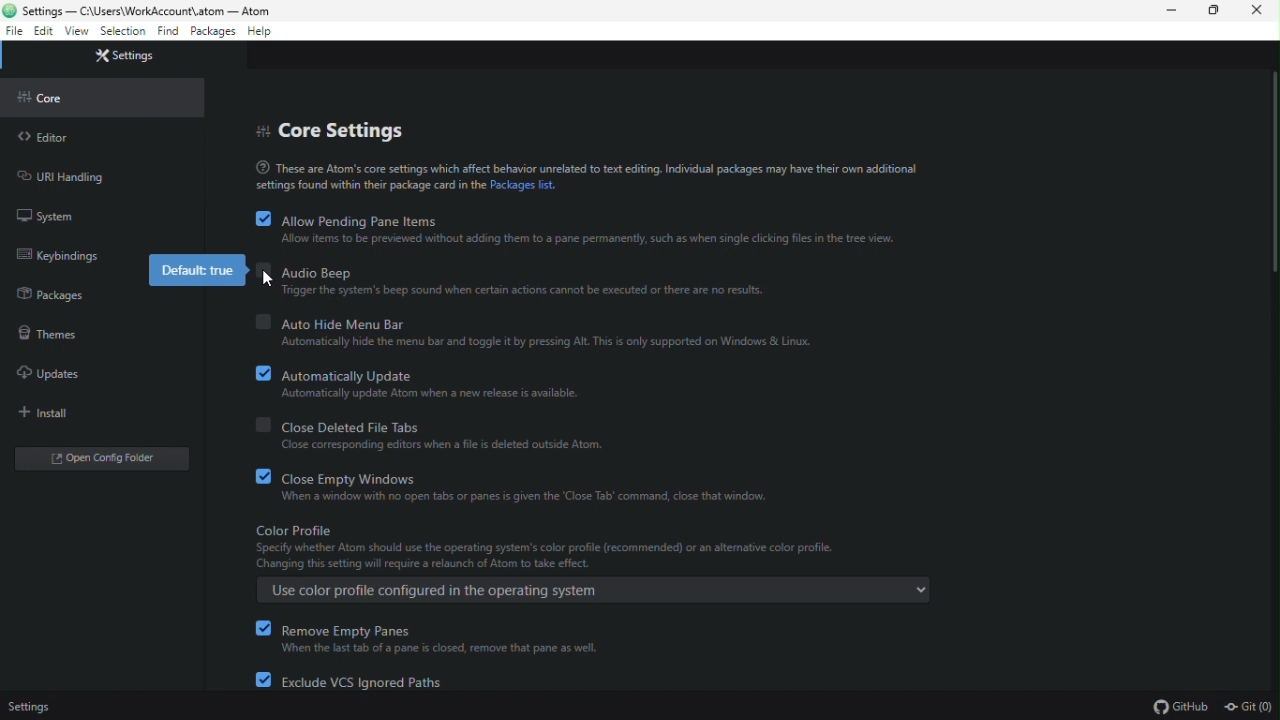 The width and height of the screenshot is (1280, 720). What do you see at coordinates (126, 55) in the screenshot?
I see `Settings` at bounding box center [126, 55].